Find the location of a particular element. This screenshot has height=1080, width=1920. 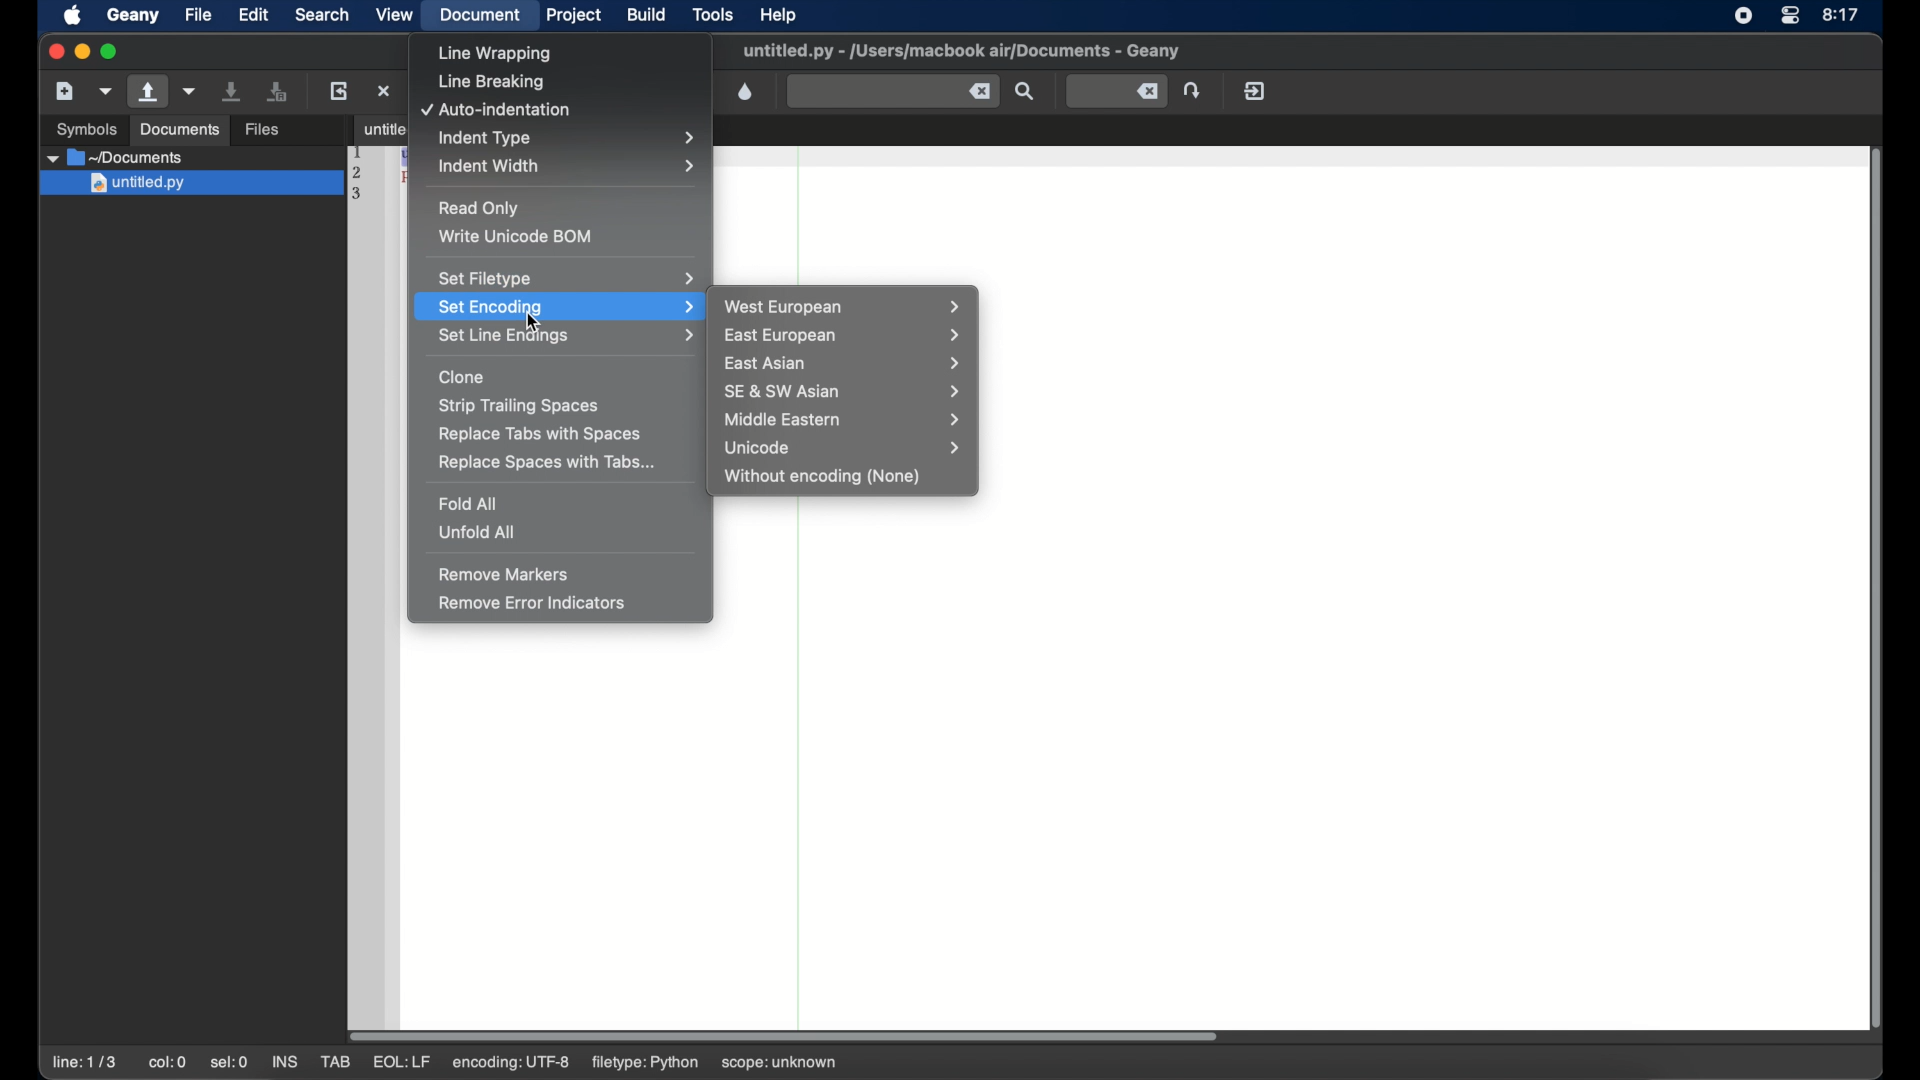

view is located at coordinates (394, 14).